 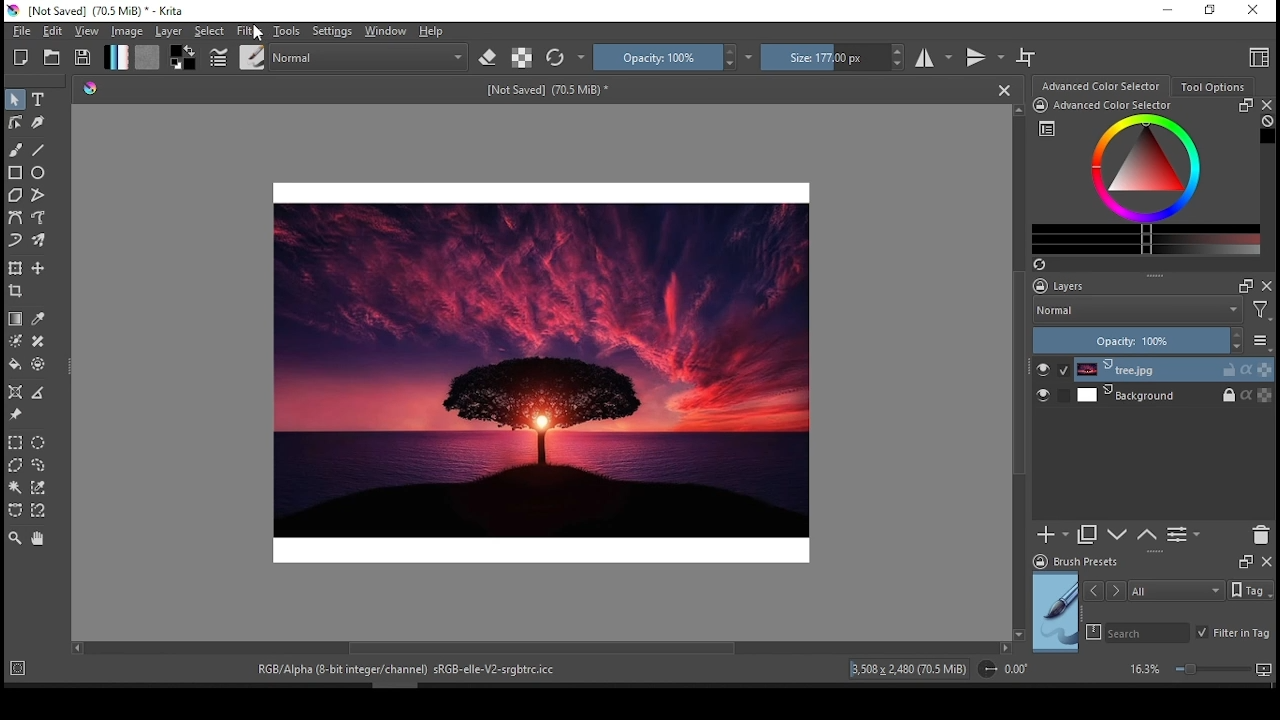 I want to click on choose brush preset, so click(x=252, y=57).